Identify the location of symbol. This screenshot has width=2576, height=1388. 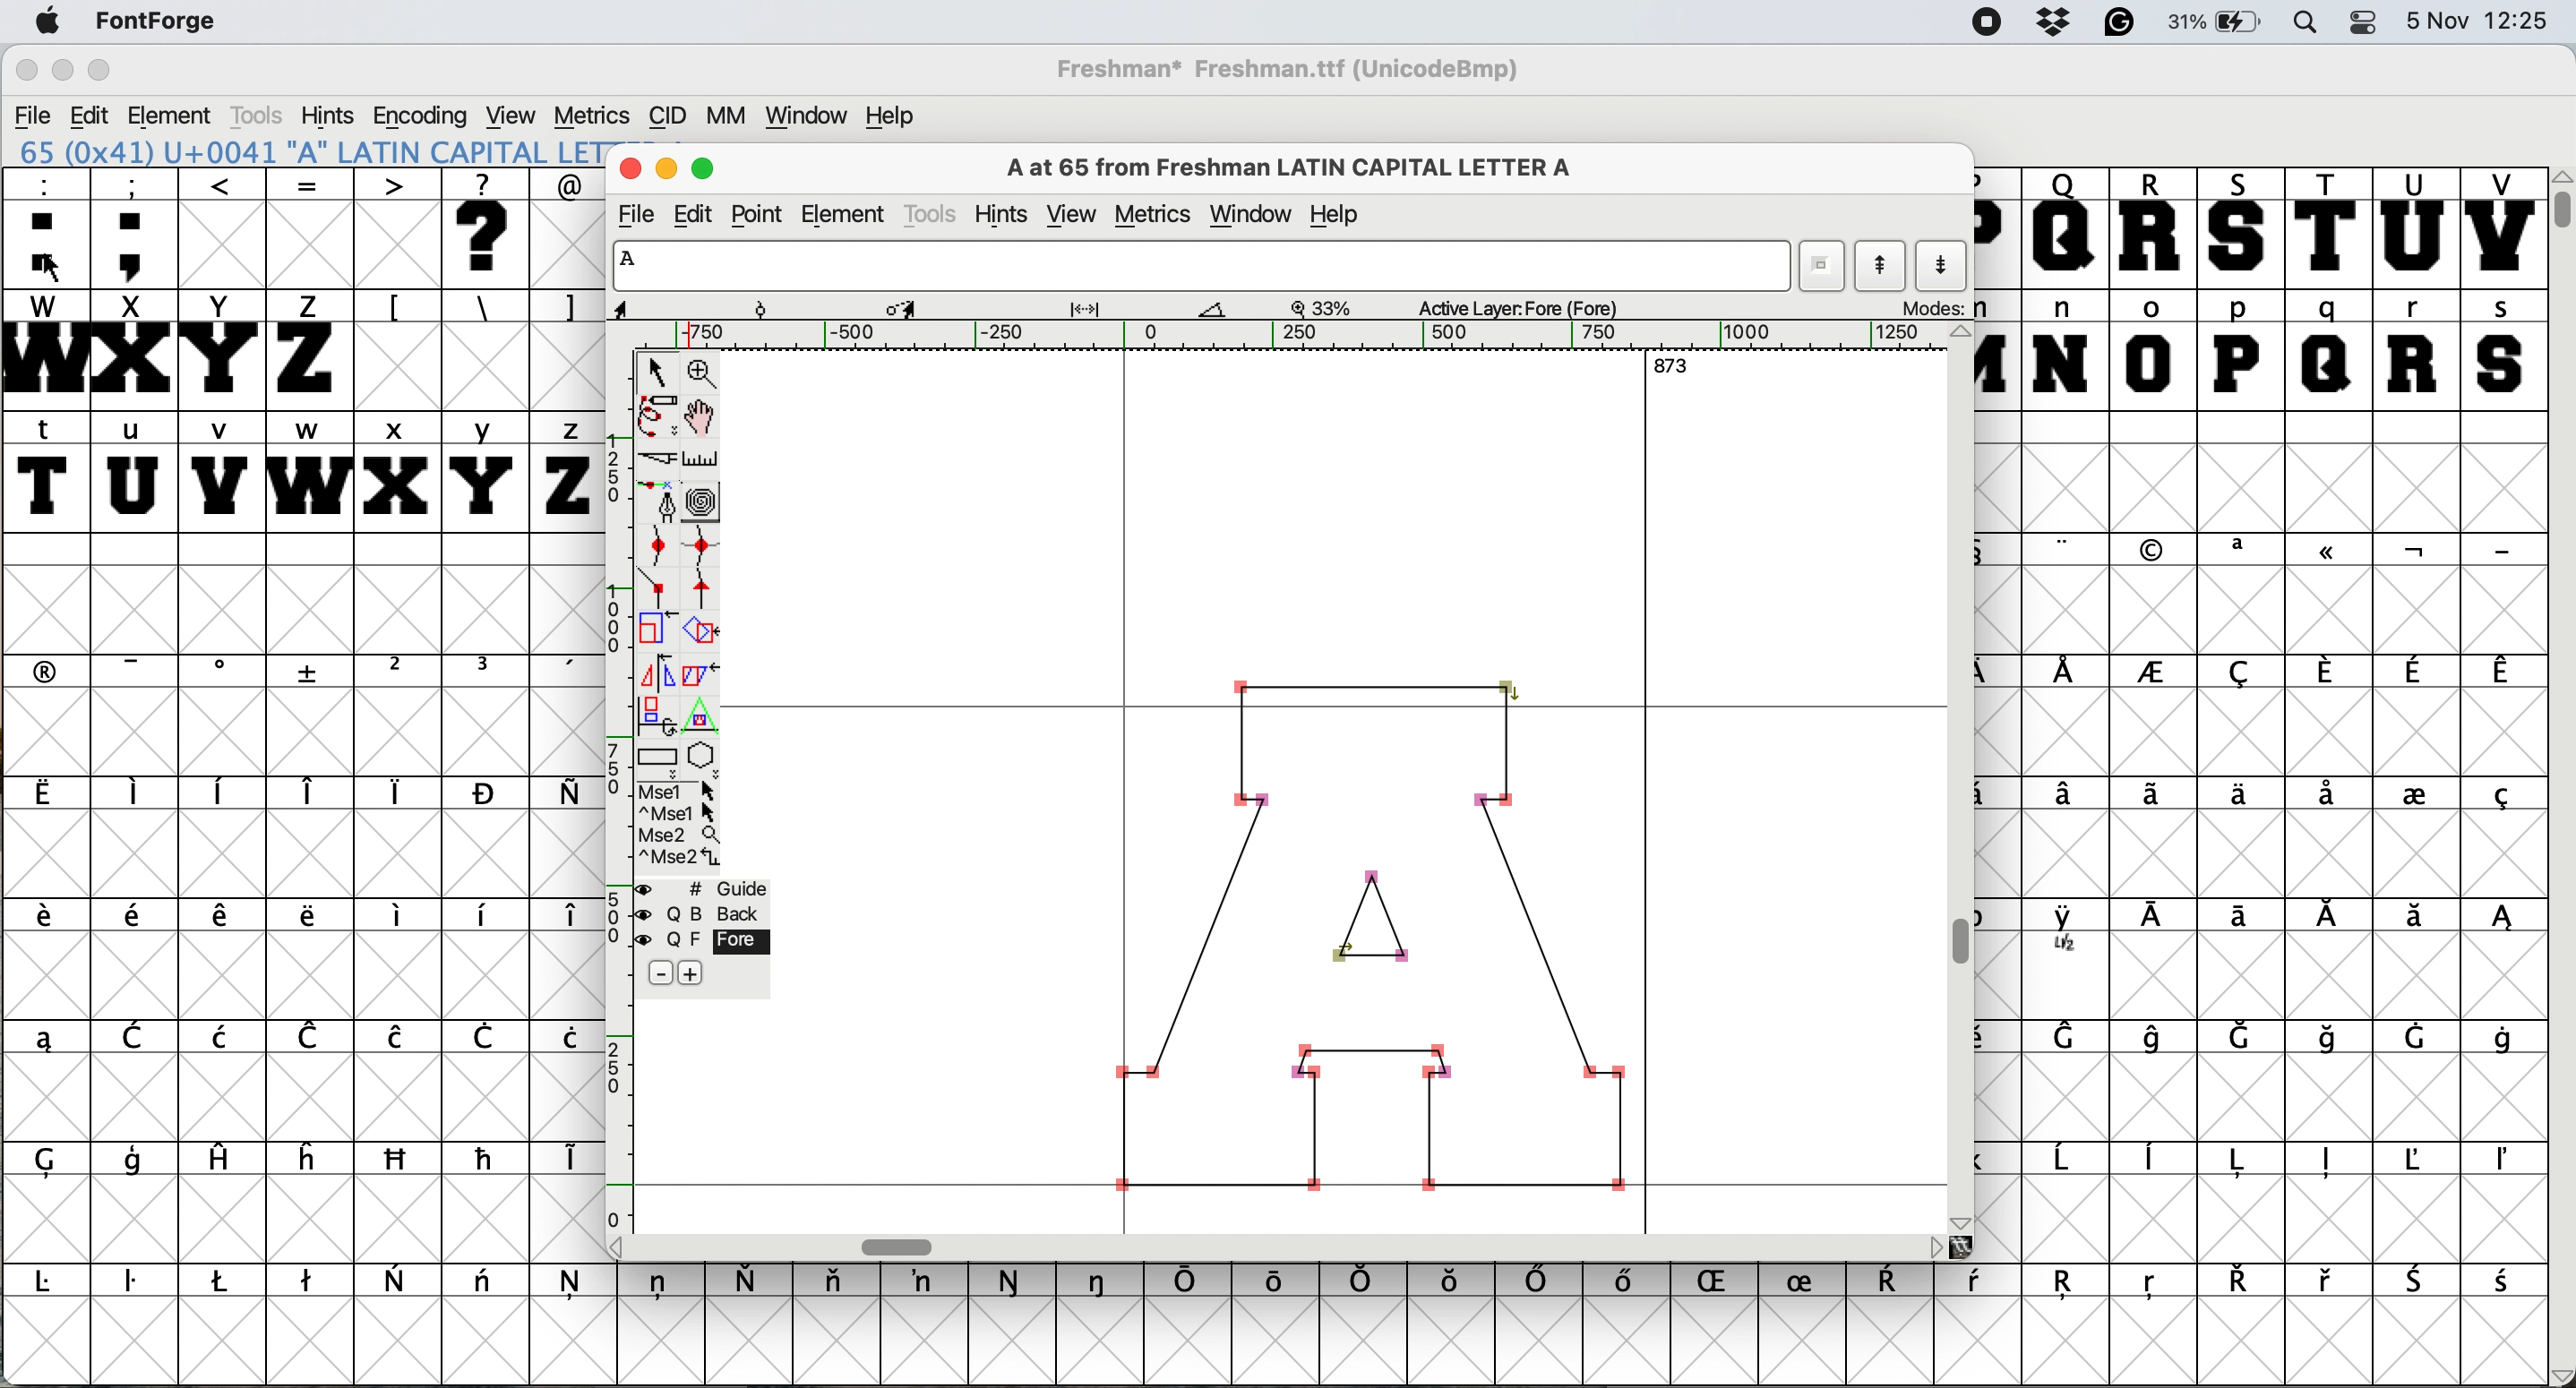
(662, 1285).